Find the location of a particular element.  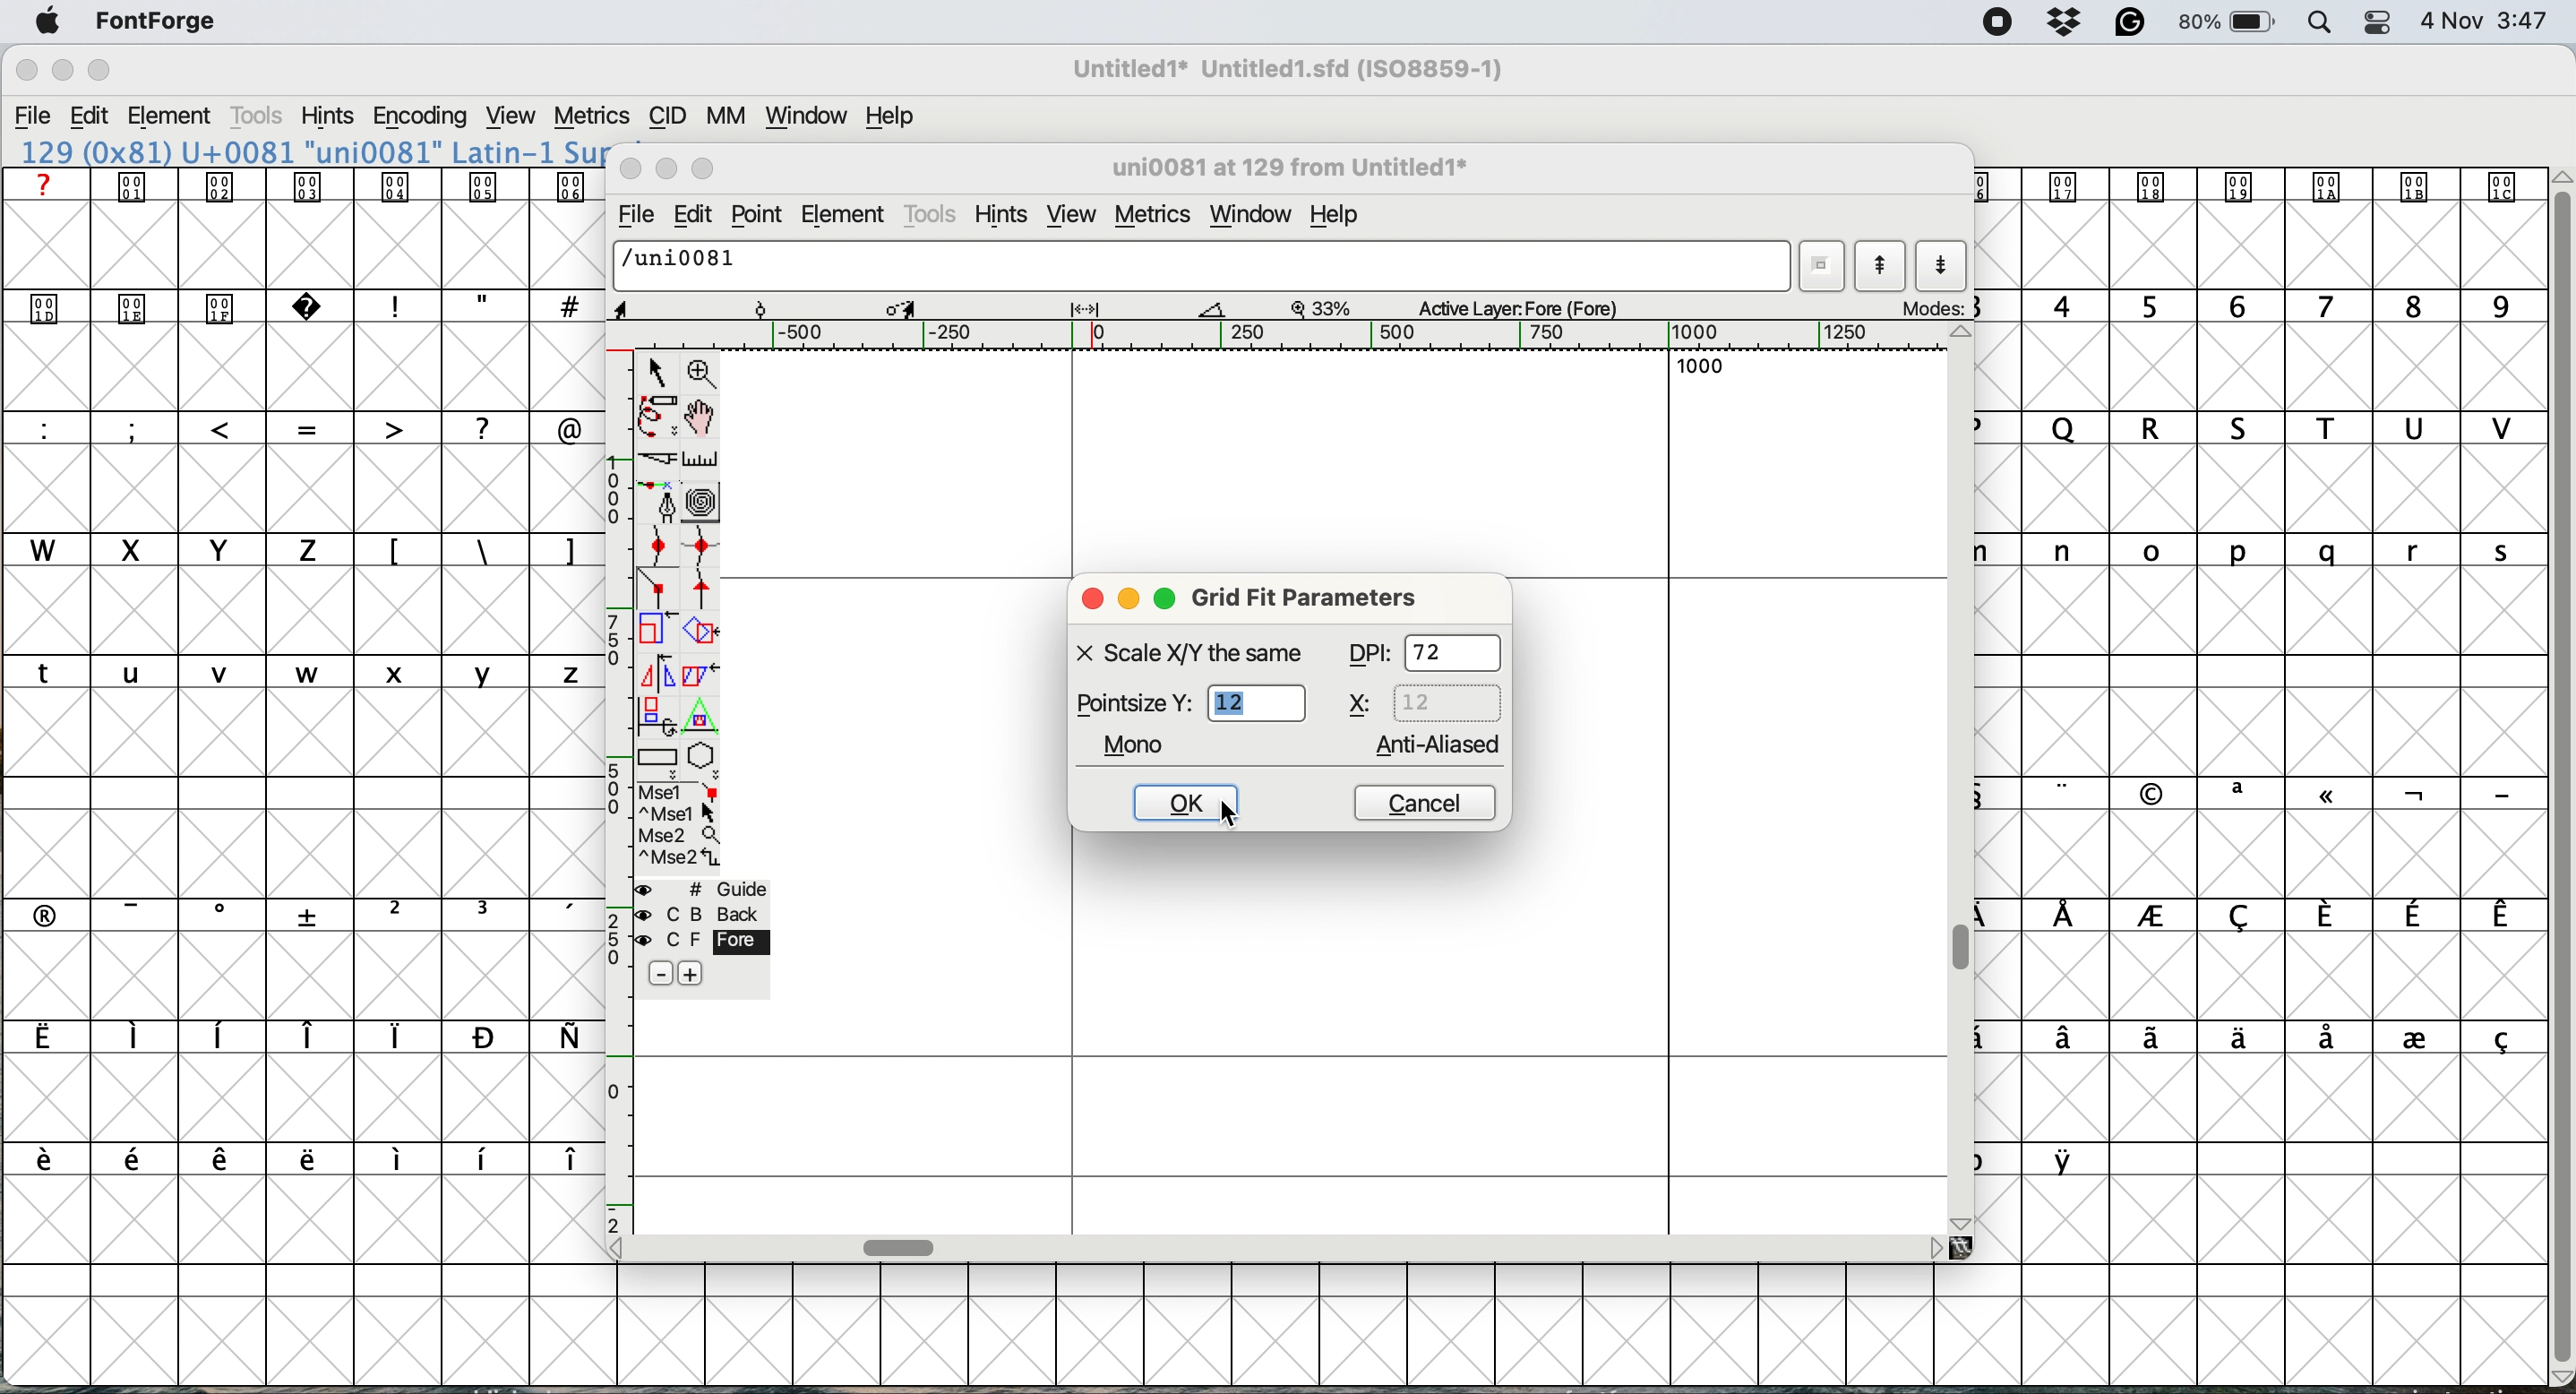

add is located at coordinates (699, 973).